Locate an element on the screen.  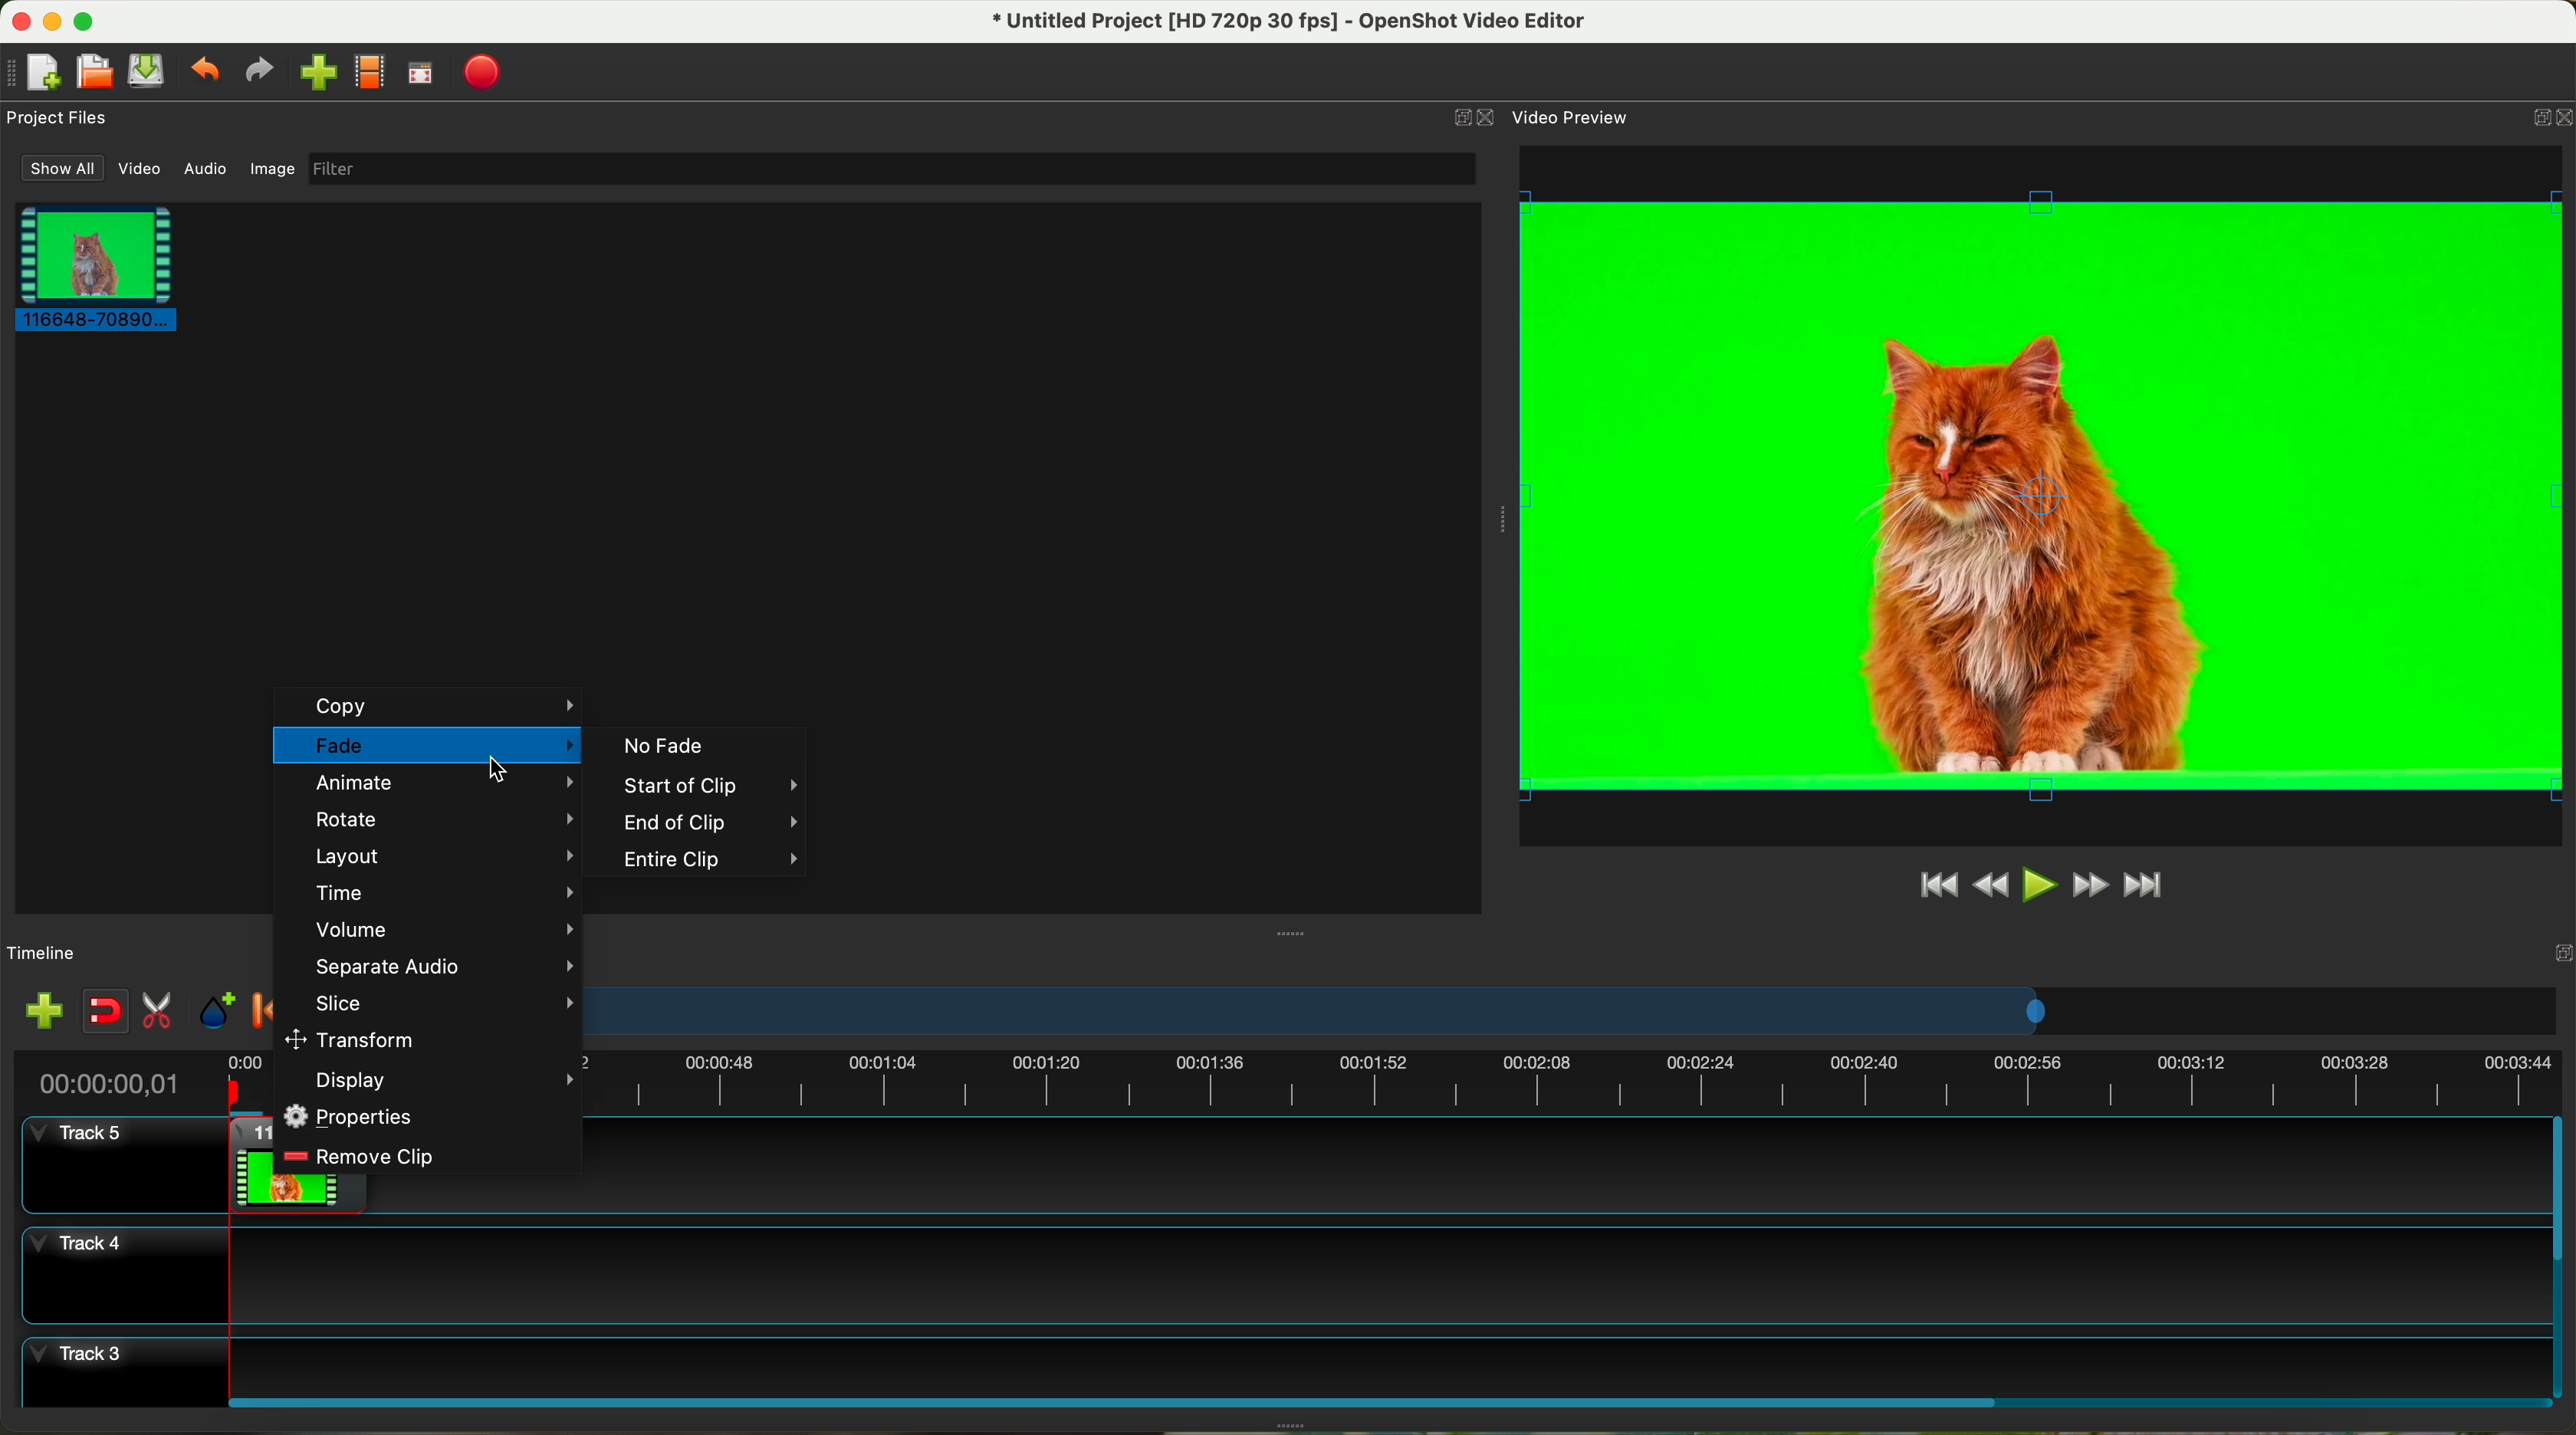
timeline is located at coordinates (43, 954).